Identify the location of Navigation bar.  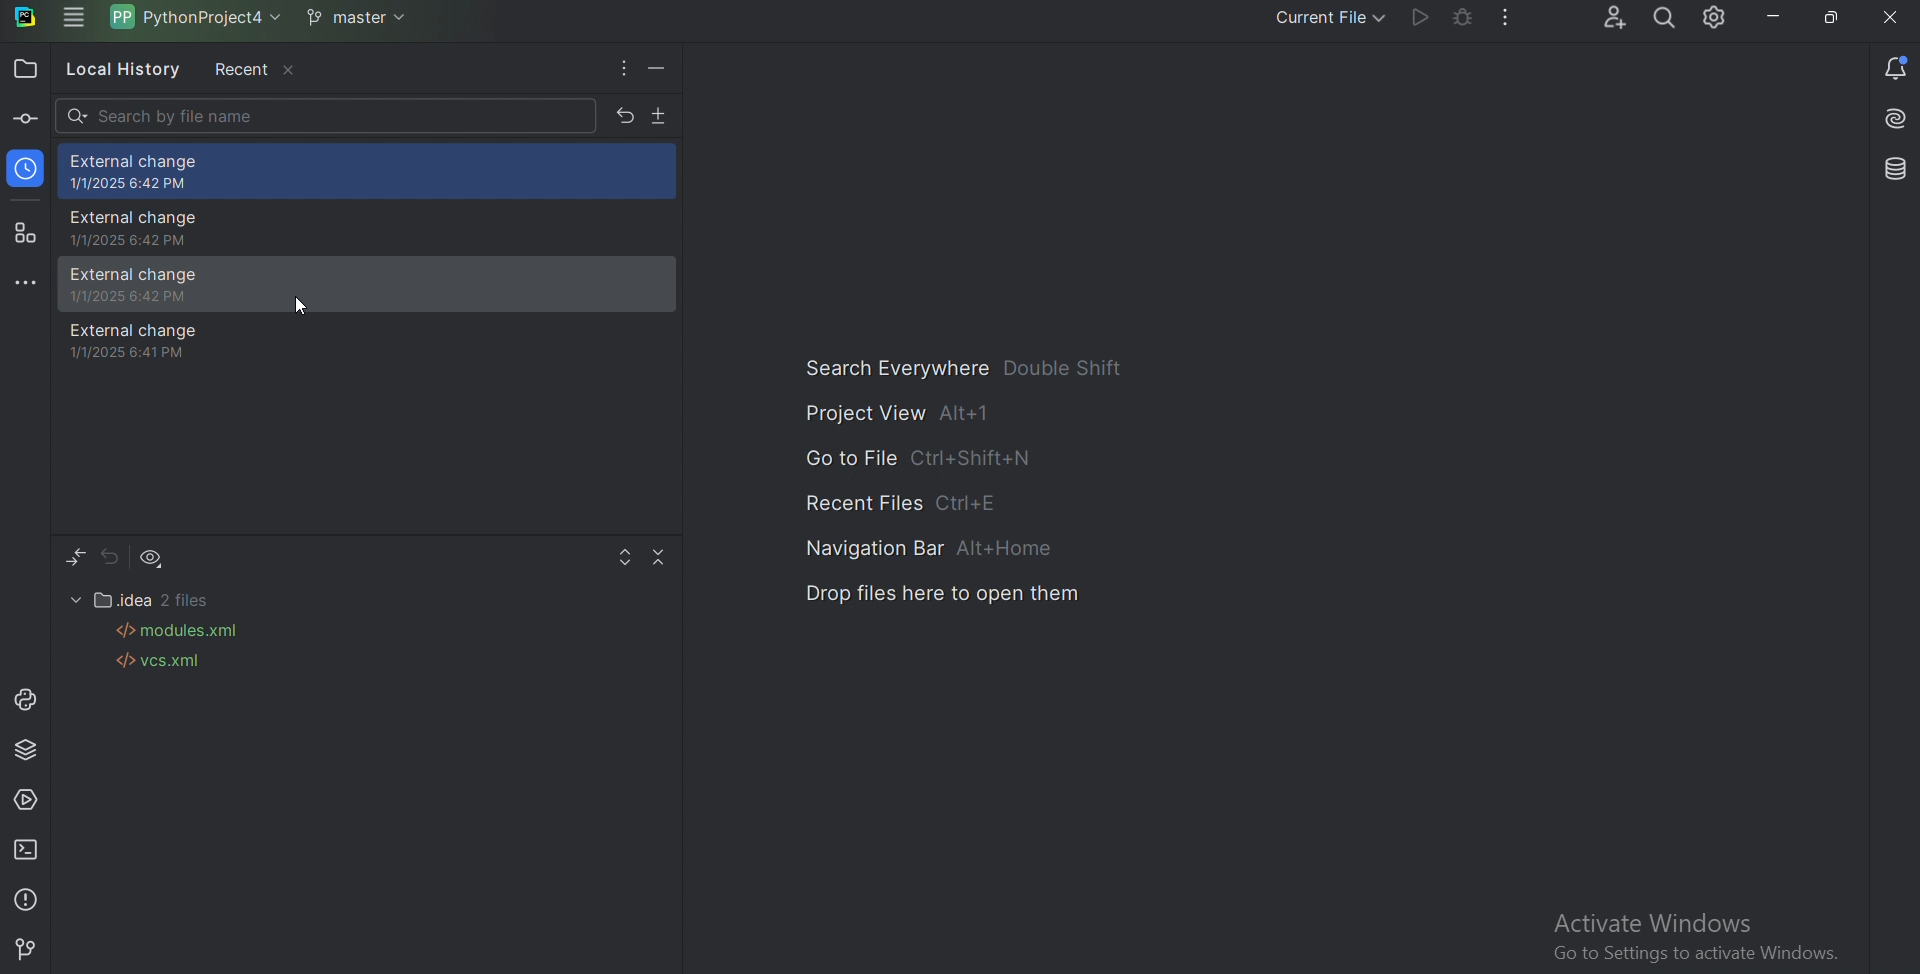
(921, 544).